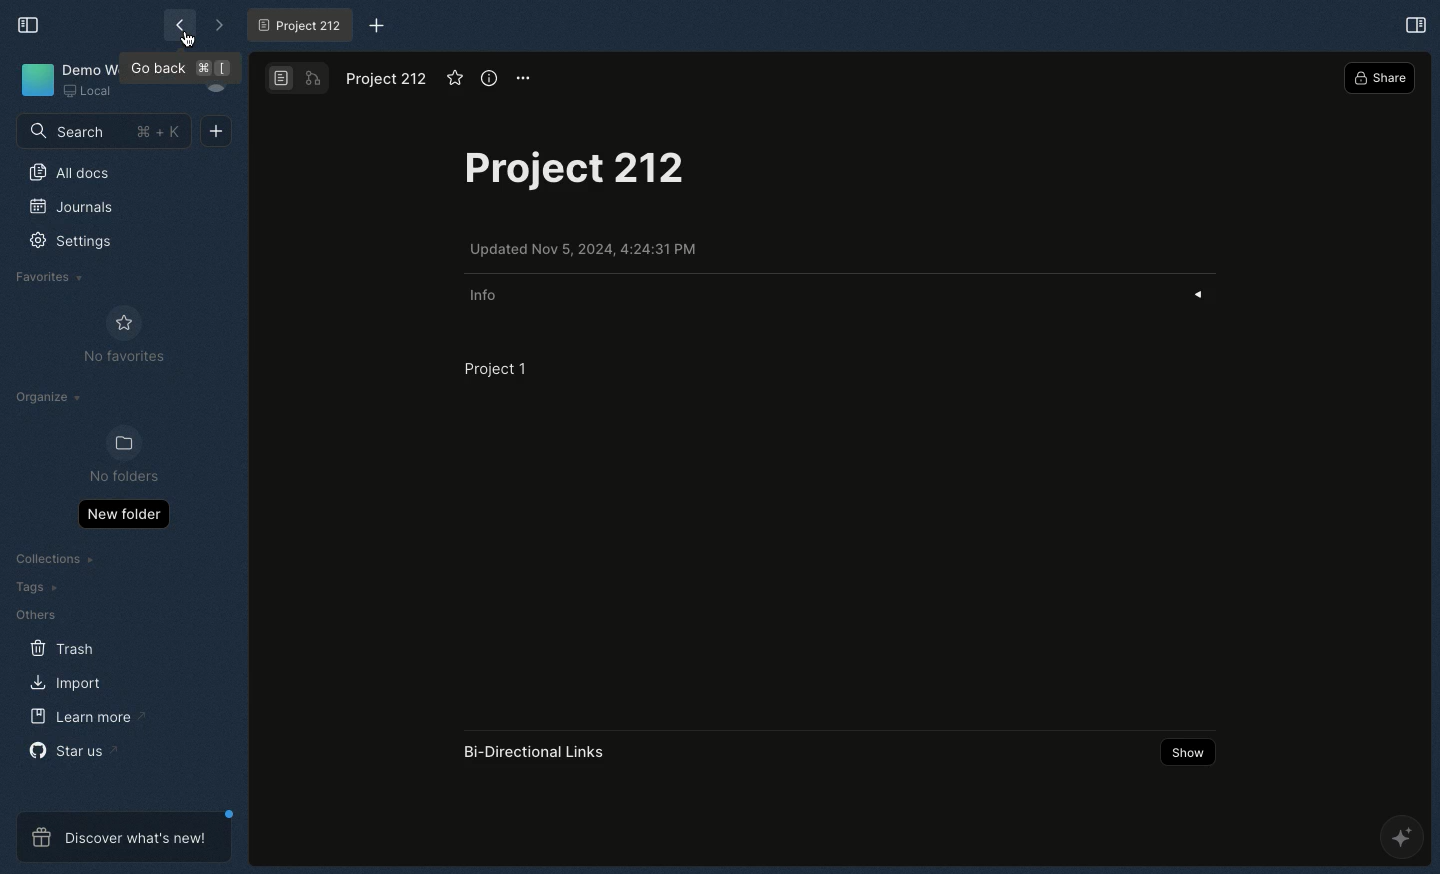 The height and width of the screenshot is (874, 1440). What do you see at coordinates (51, 278) in the screenshot?
I see `Favourites` at bounding box center [51, 278].